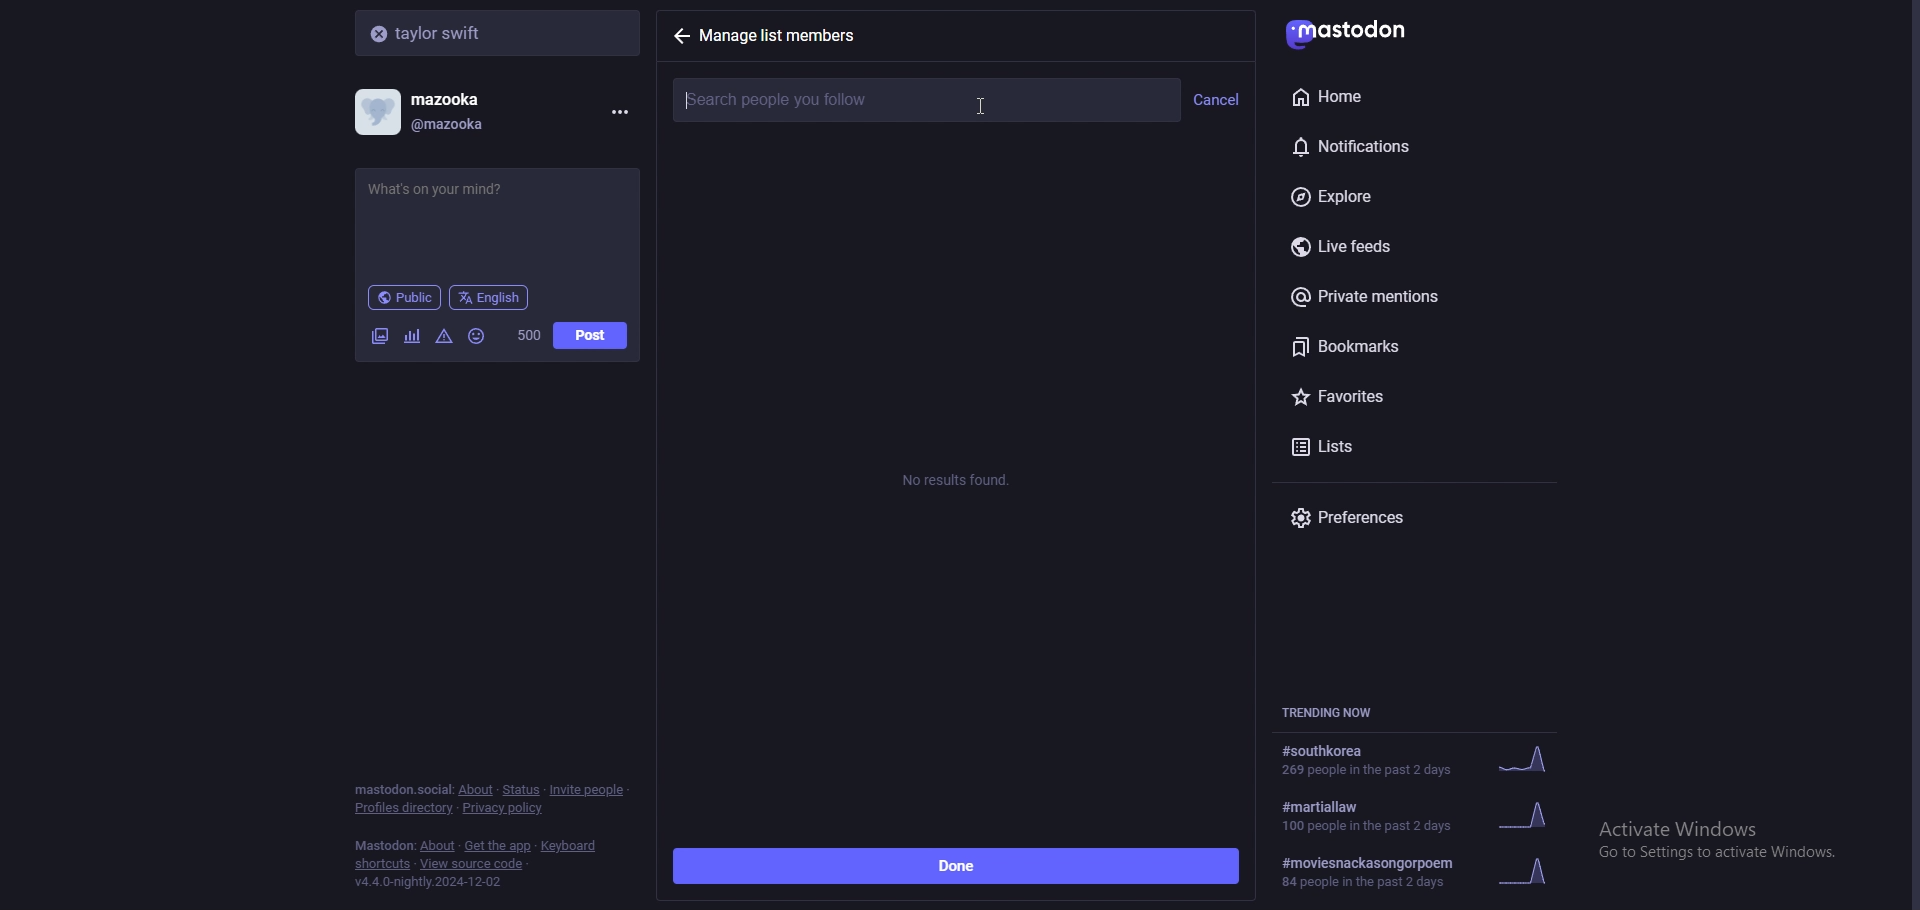 The height and width of the screenshot is (910, 1920). What do you see at coordinates (439, 847) in the screenshot?
I see `about` at bounding box center [439, 847].